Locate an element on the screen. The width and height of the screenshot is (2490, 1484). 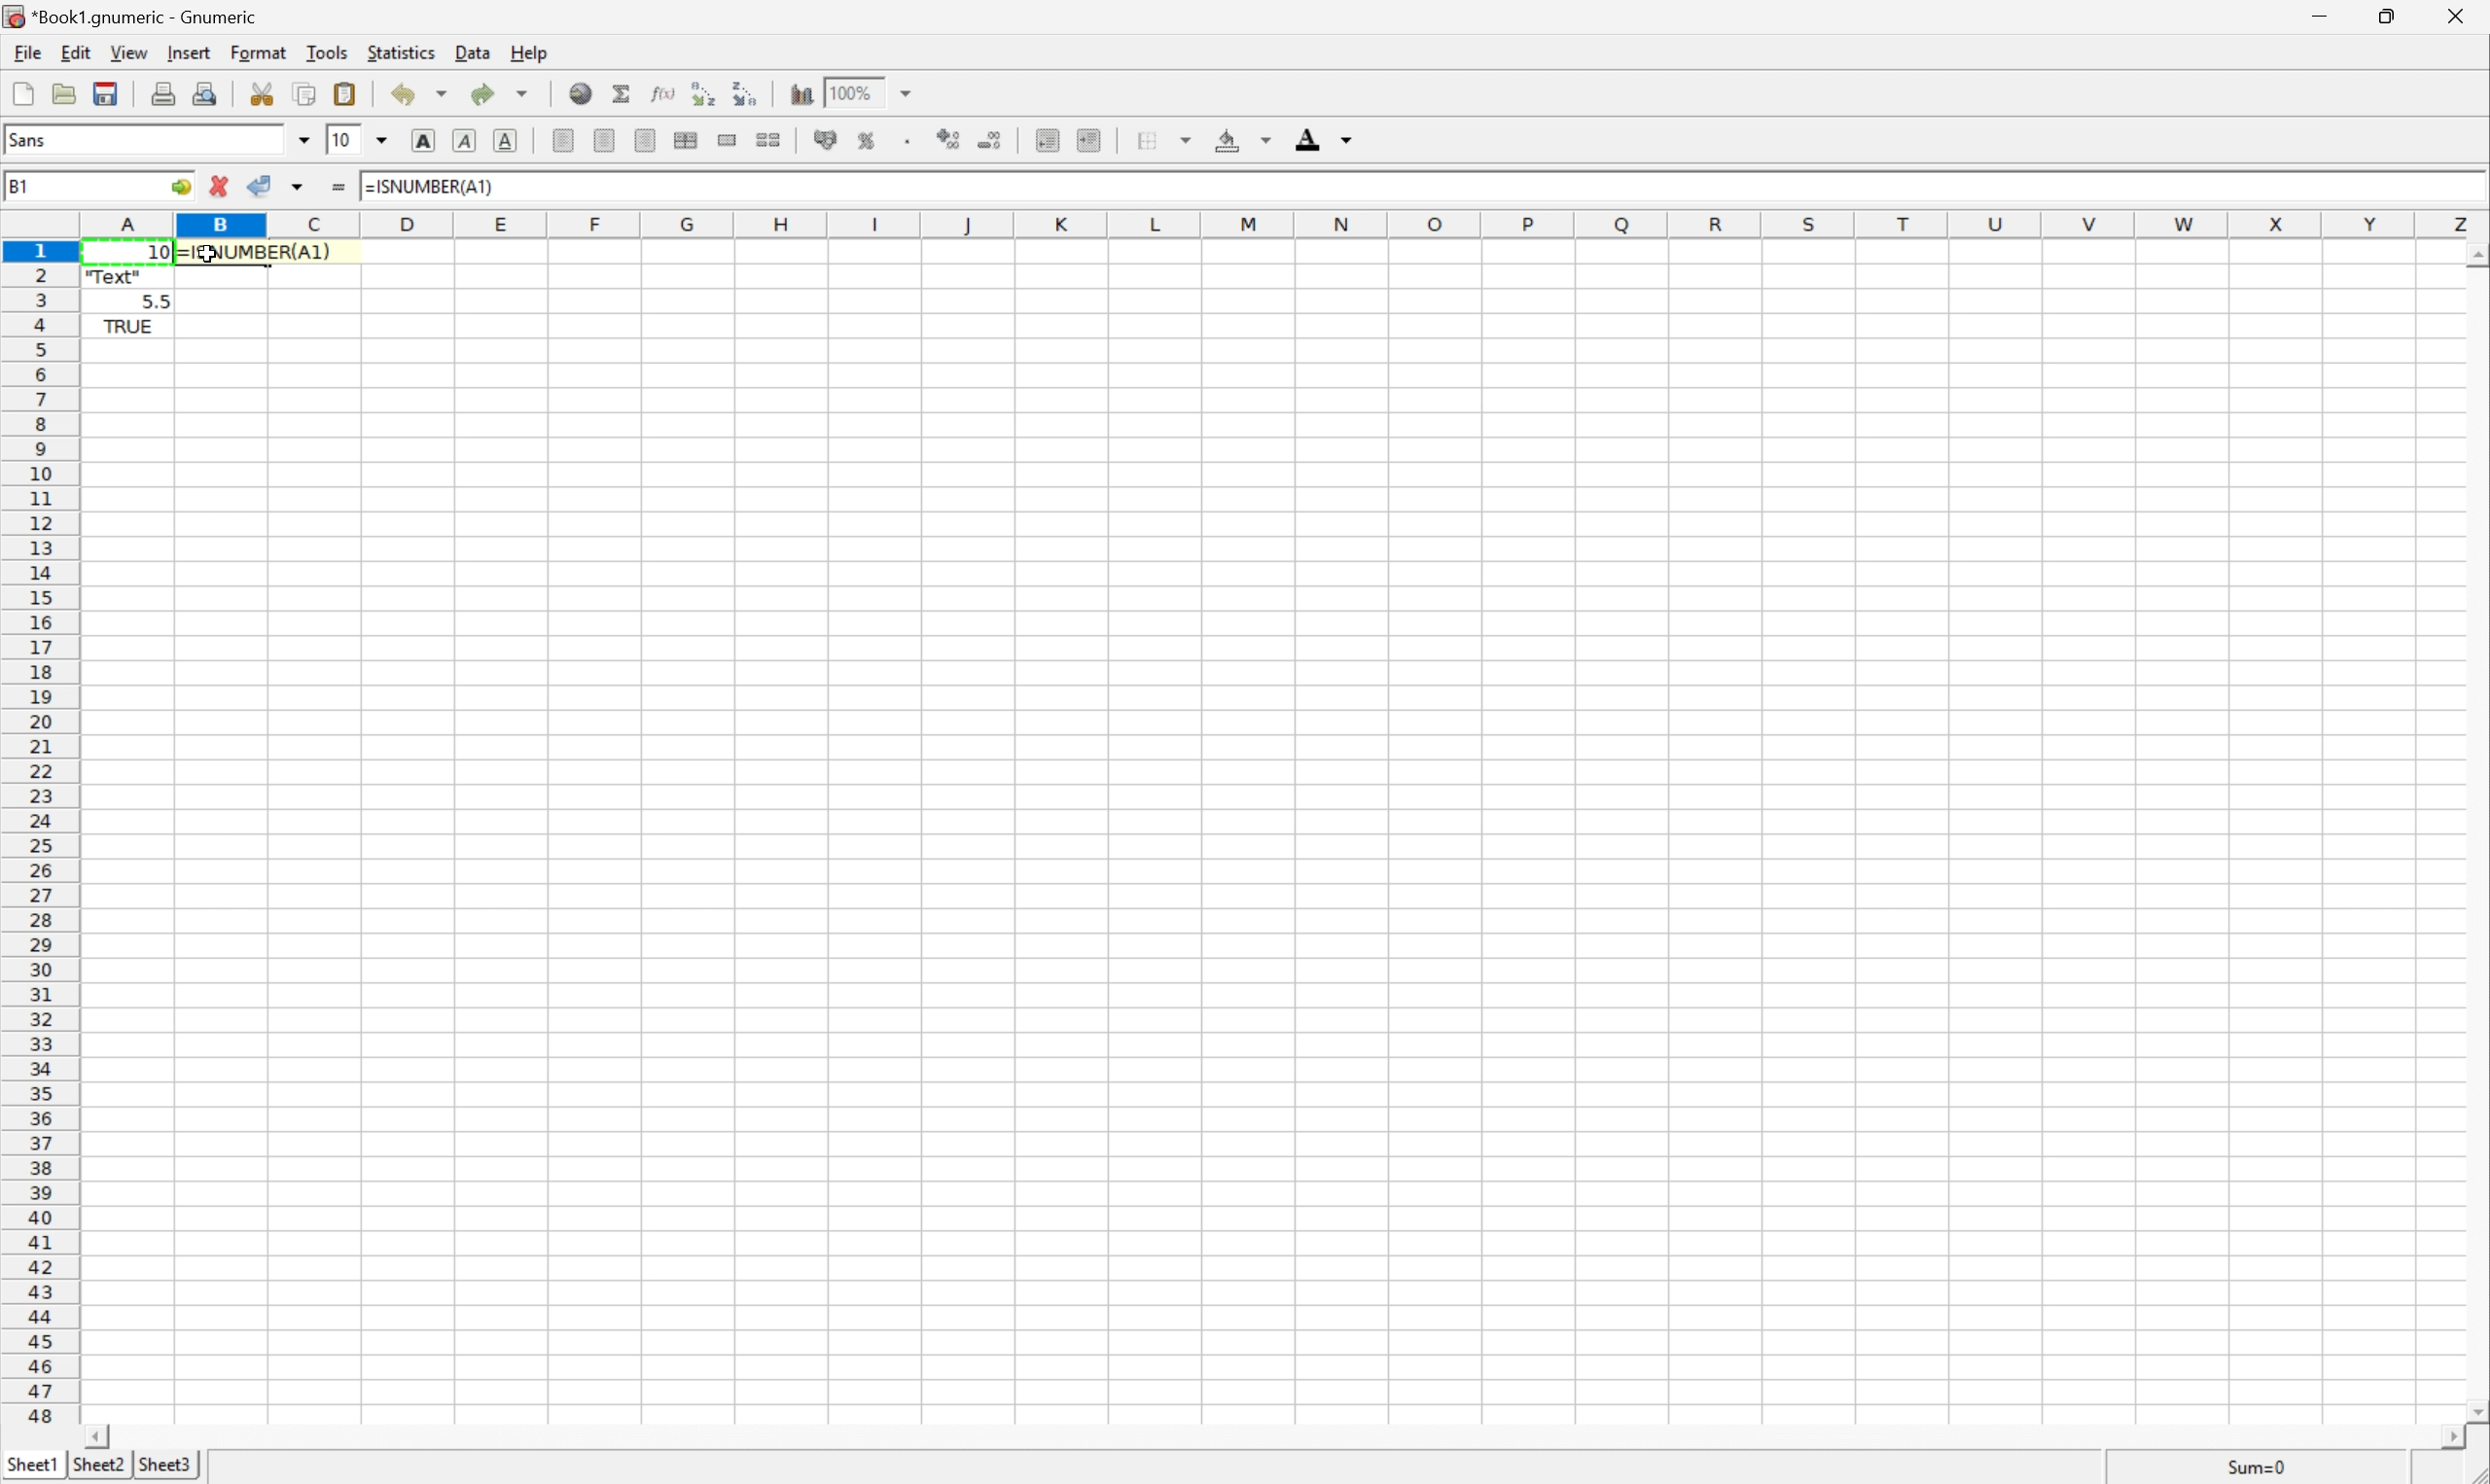
5.5 is located at coordinates (157, 299).